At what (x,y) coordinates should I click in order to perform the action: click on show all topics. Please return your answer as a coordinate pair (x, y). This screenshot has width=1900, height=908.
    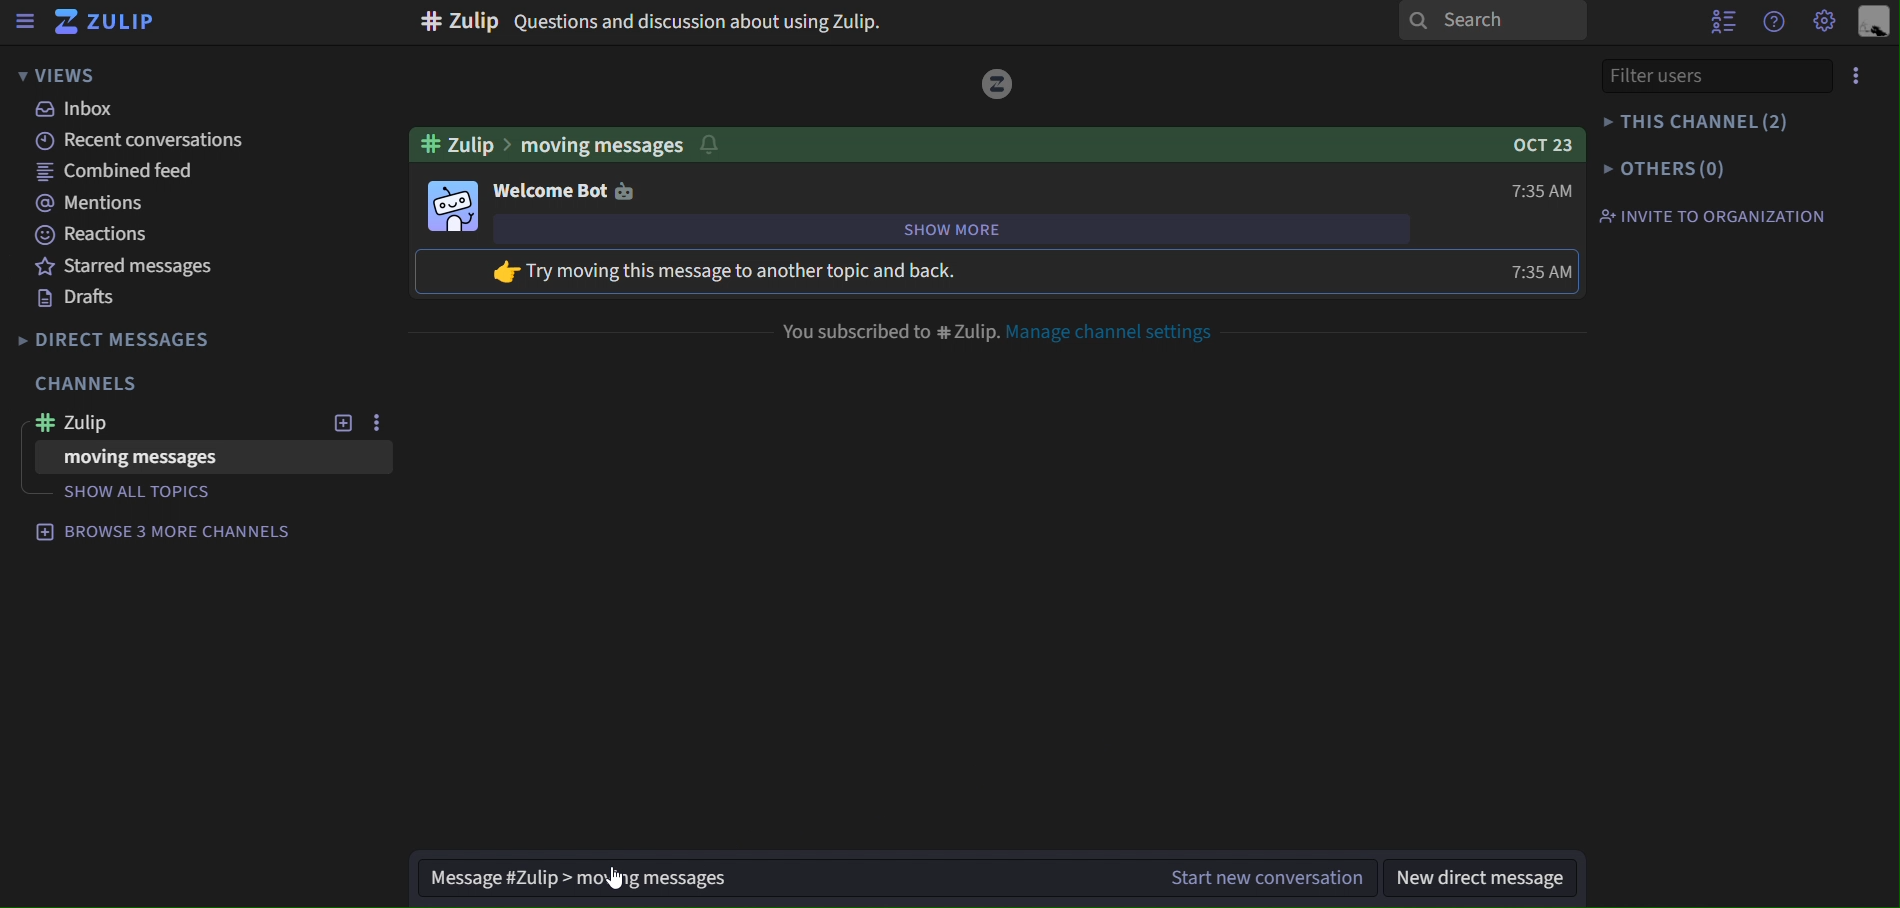
    Looking at the image, I should click on (150, 493).